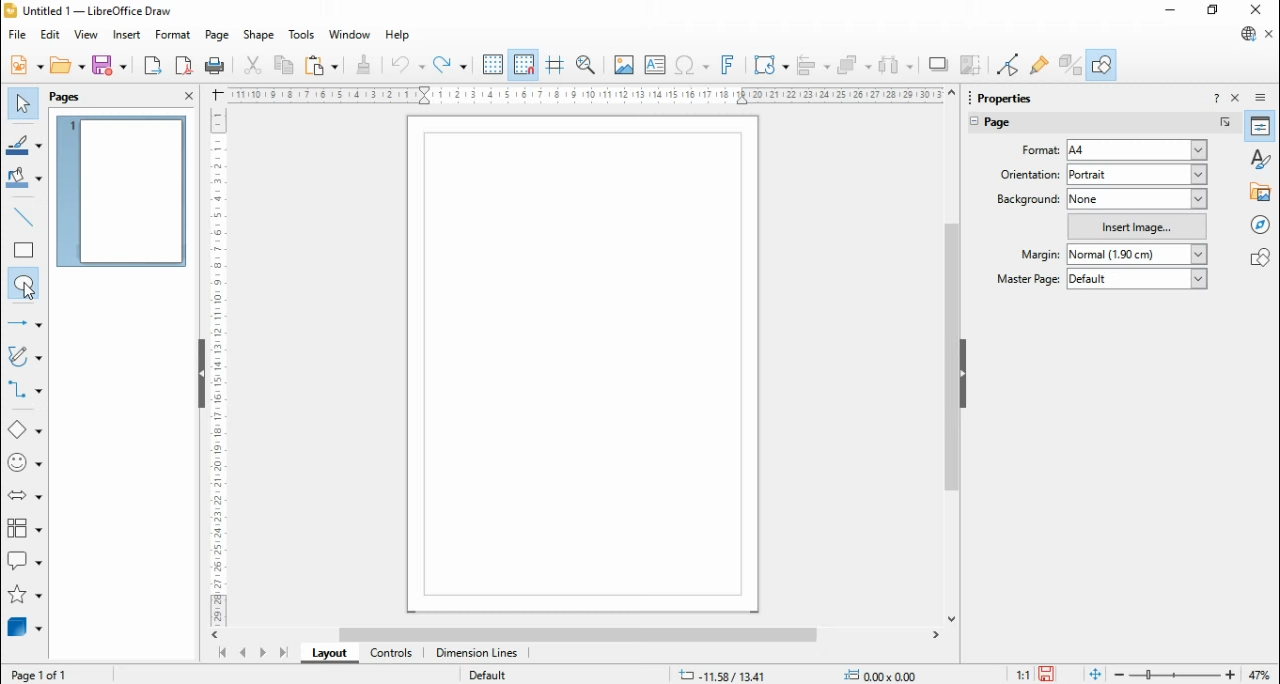  Describe the element at coordinates (23, 596) in the screenshot. I see `stars and banners ` at that location.